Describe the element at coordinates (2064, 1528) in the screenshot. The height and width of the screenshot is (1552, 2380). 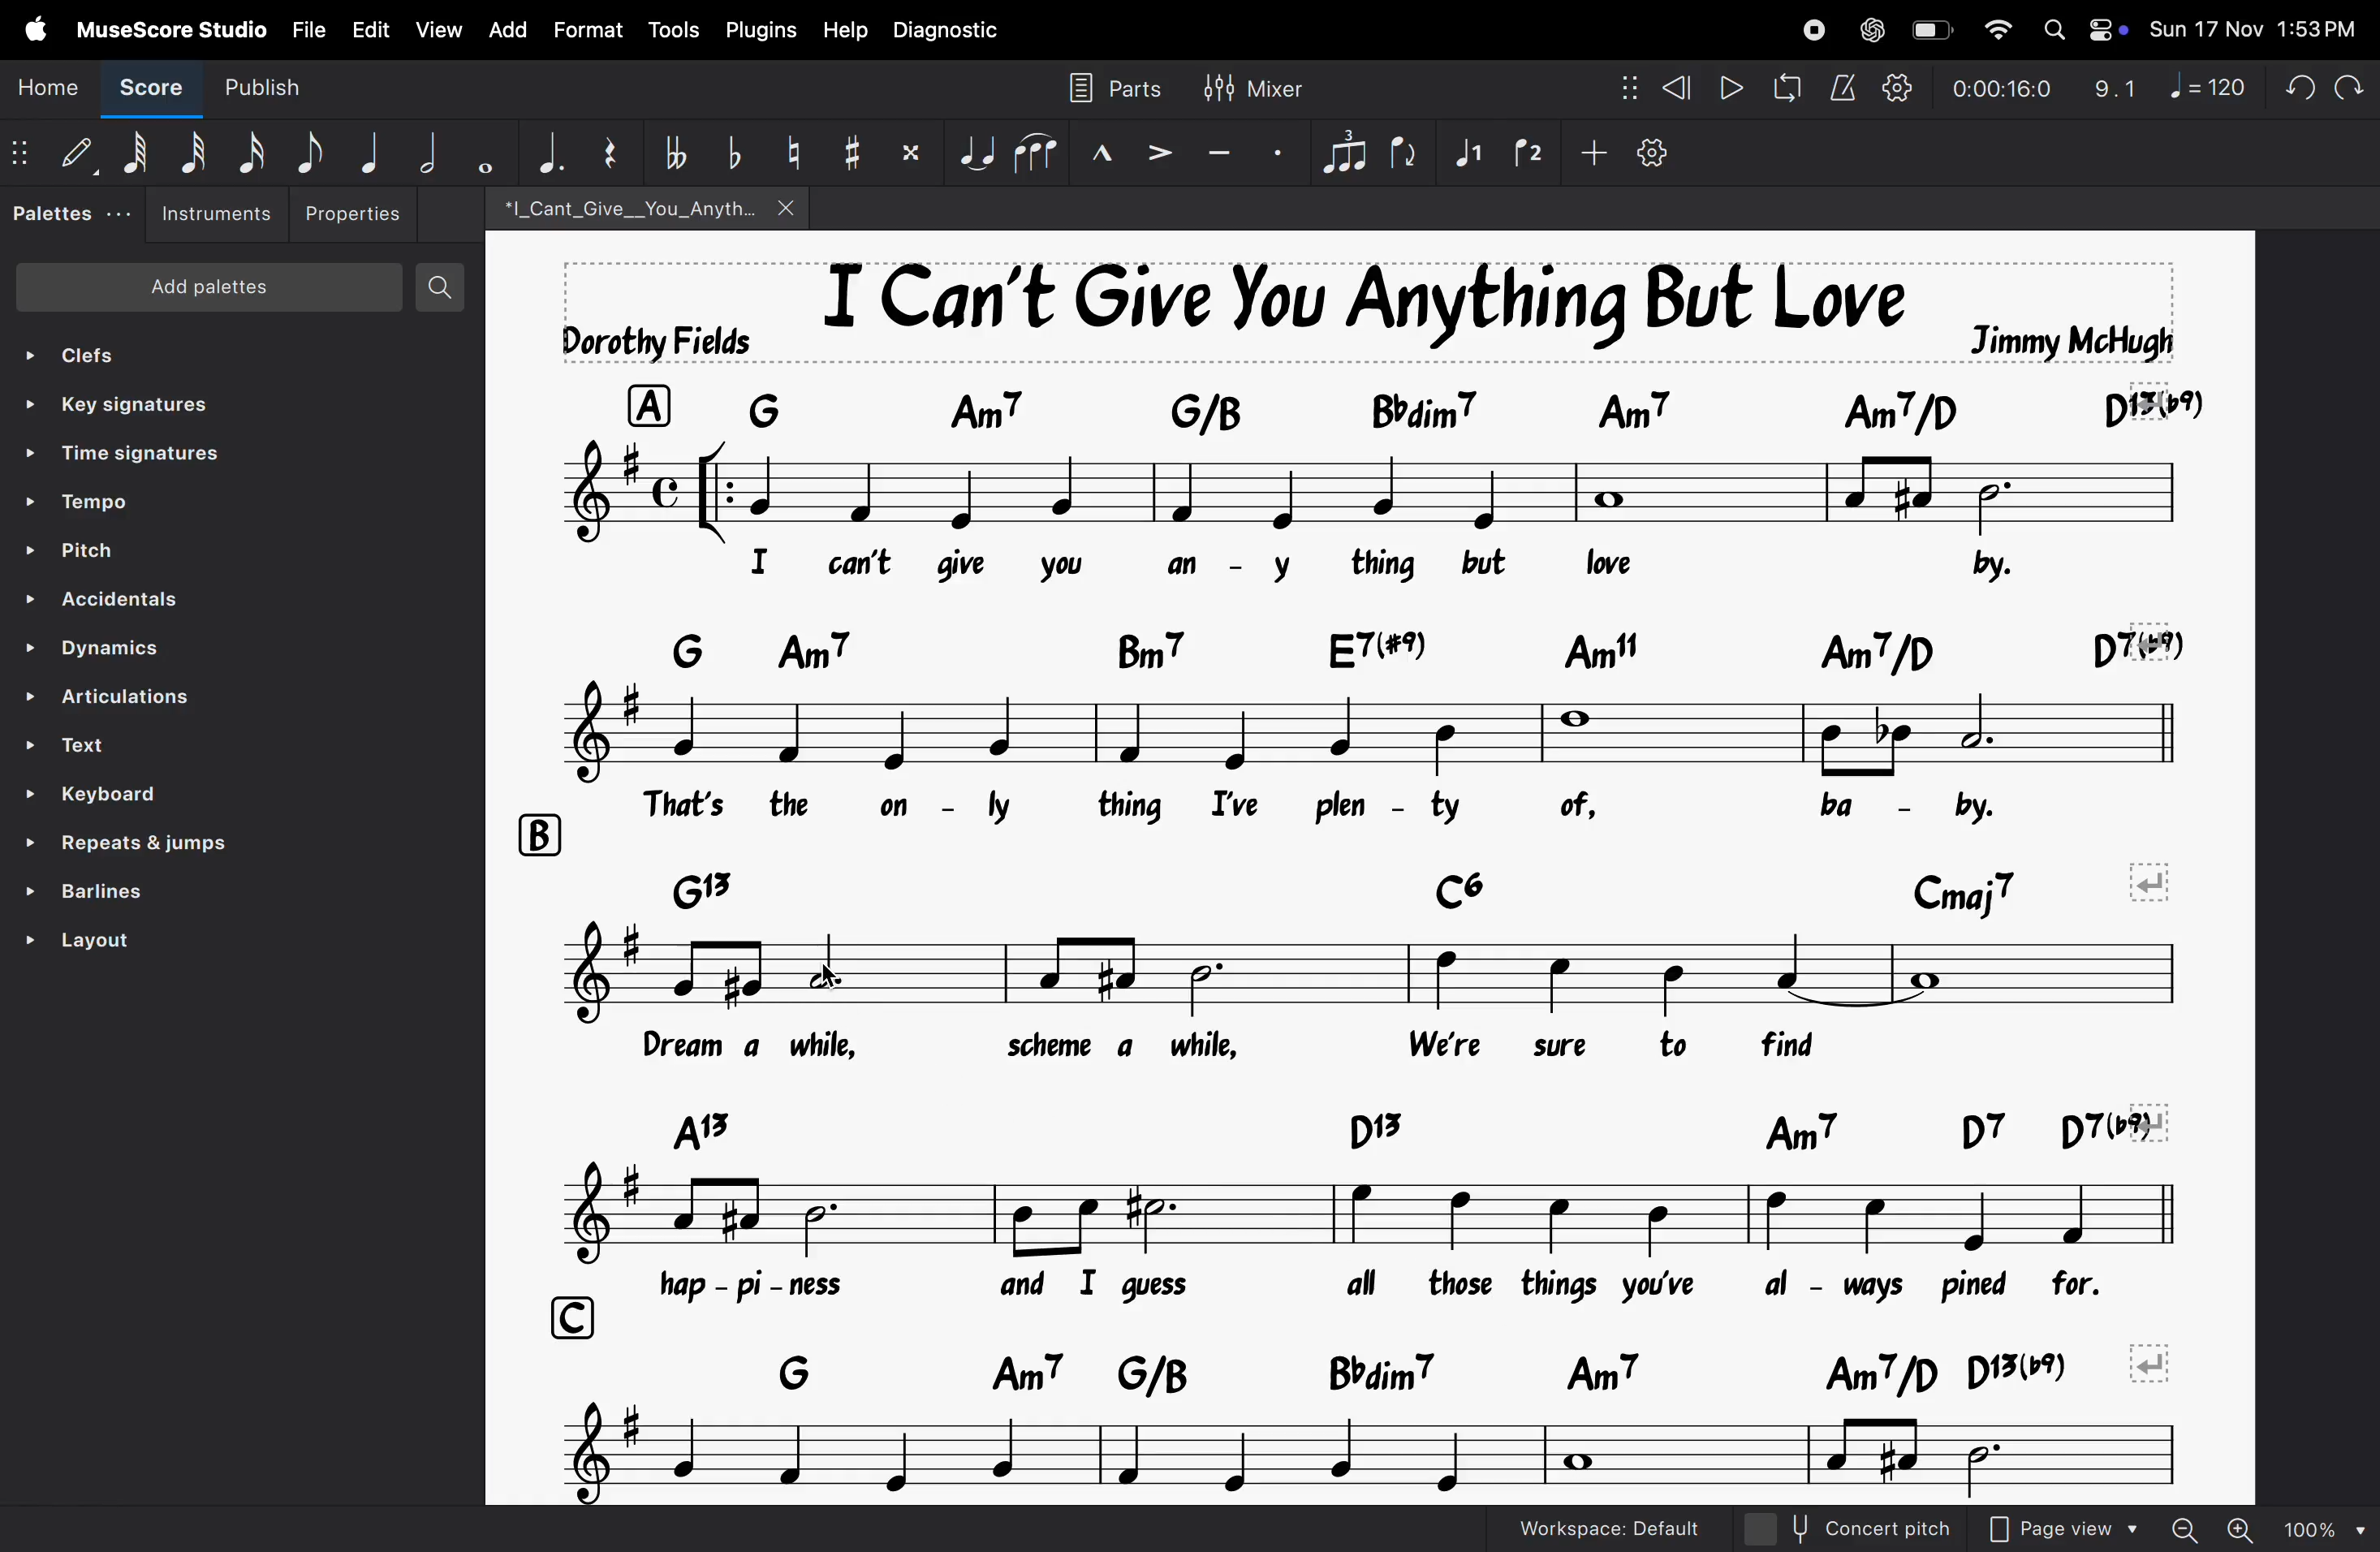
I see `Page view` at that location.